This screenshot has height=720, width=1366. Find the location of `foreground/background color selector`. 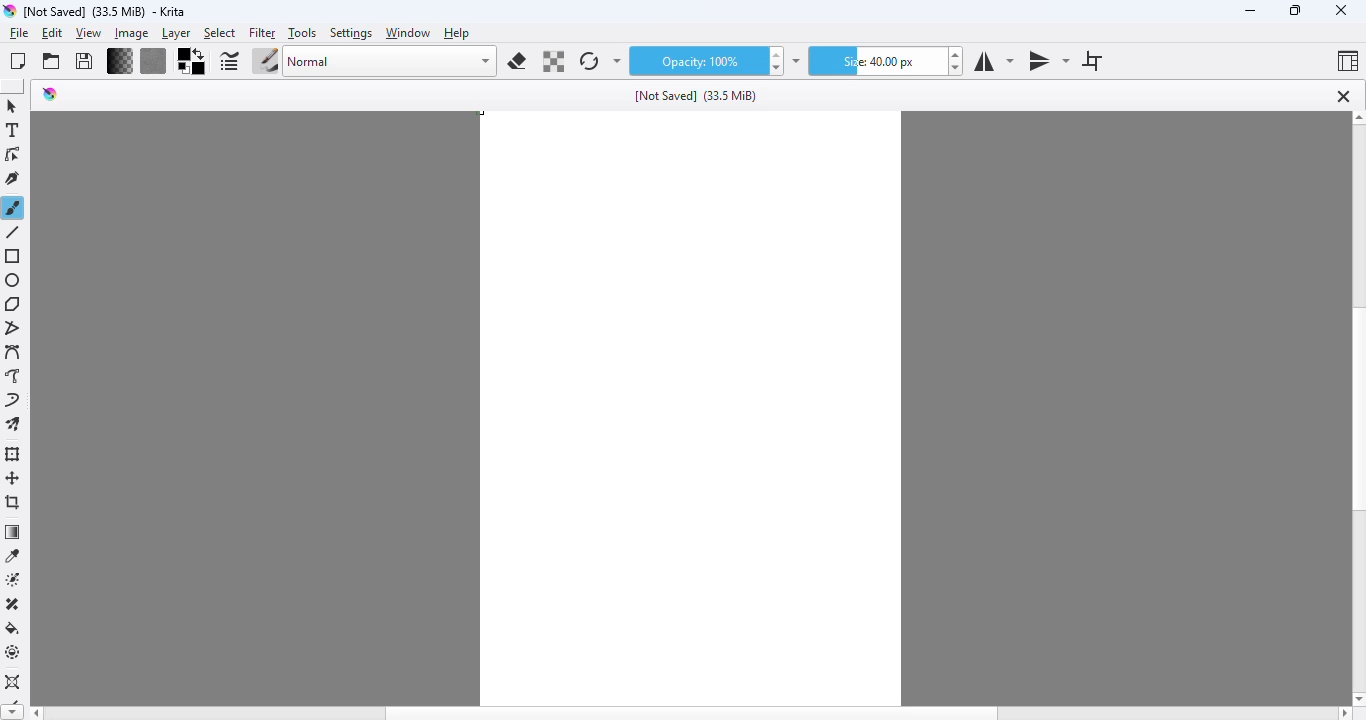

foreground/background color selector is located at coordinates (191, 61).